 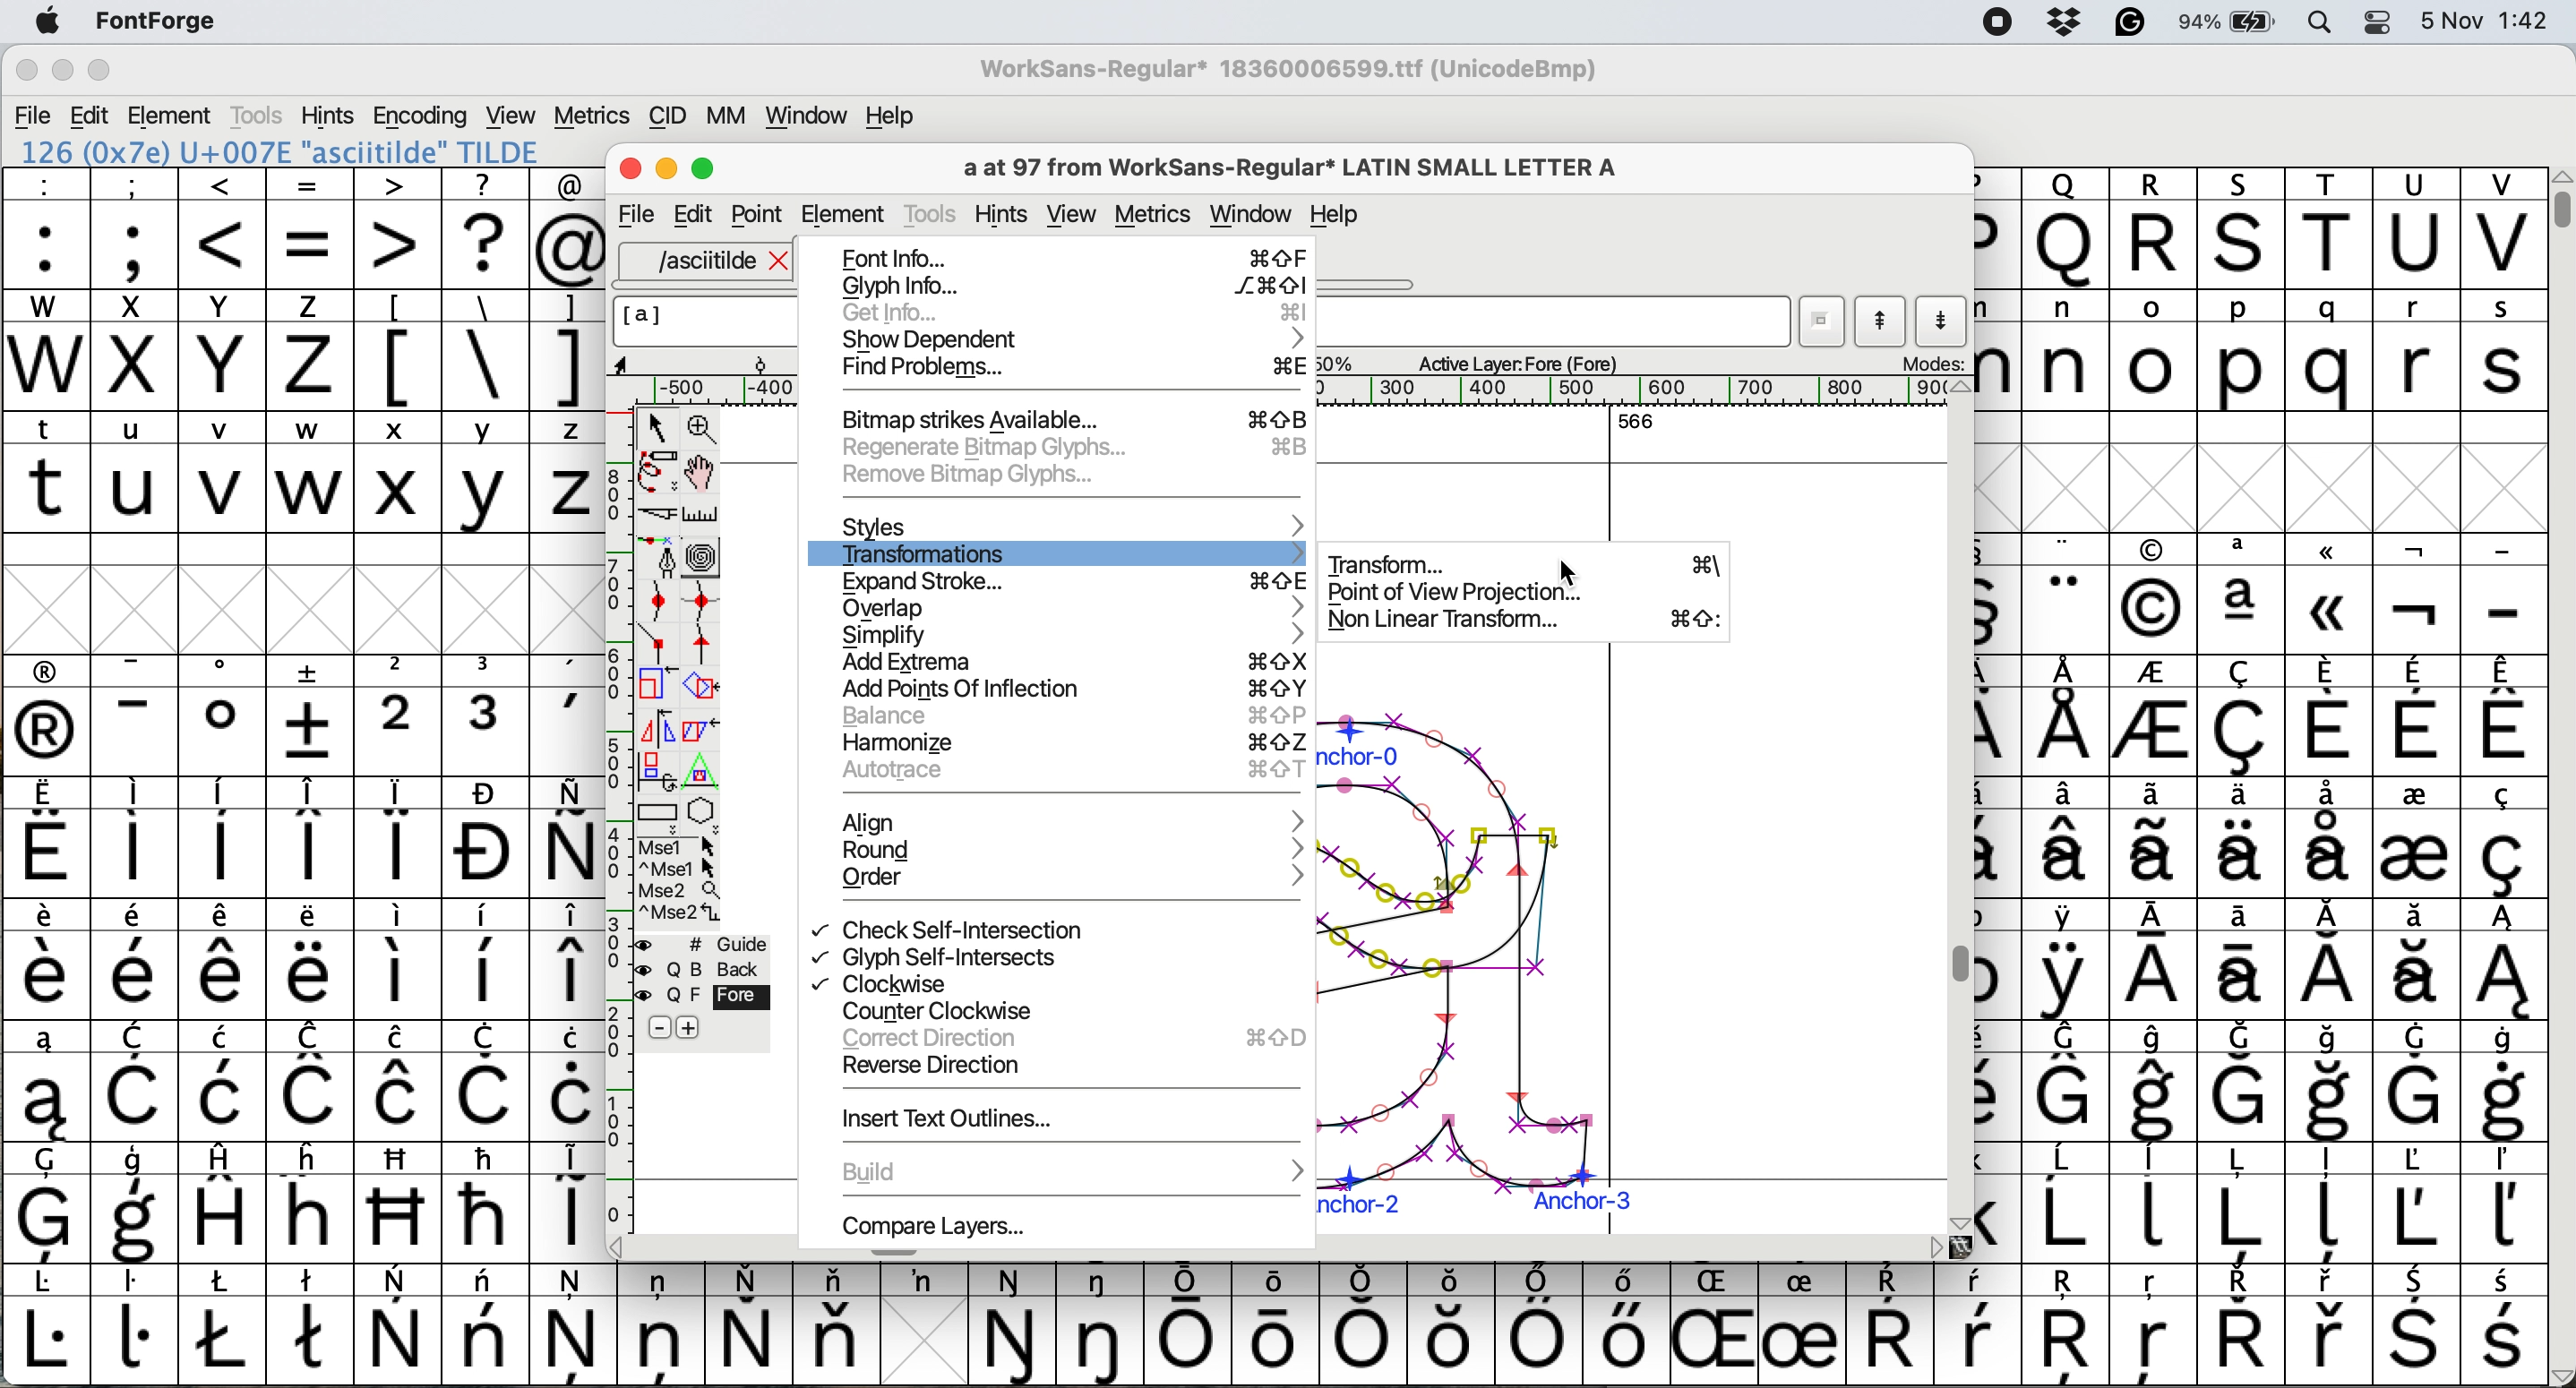 I want to click on add a tangent point, so click(x=706, y=643).